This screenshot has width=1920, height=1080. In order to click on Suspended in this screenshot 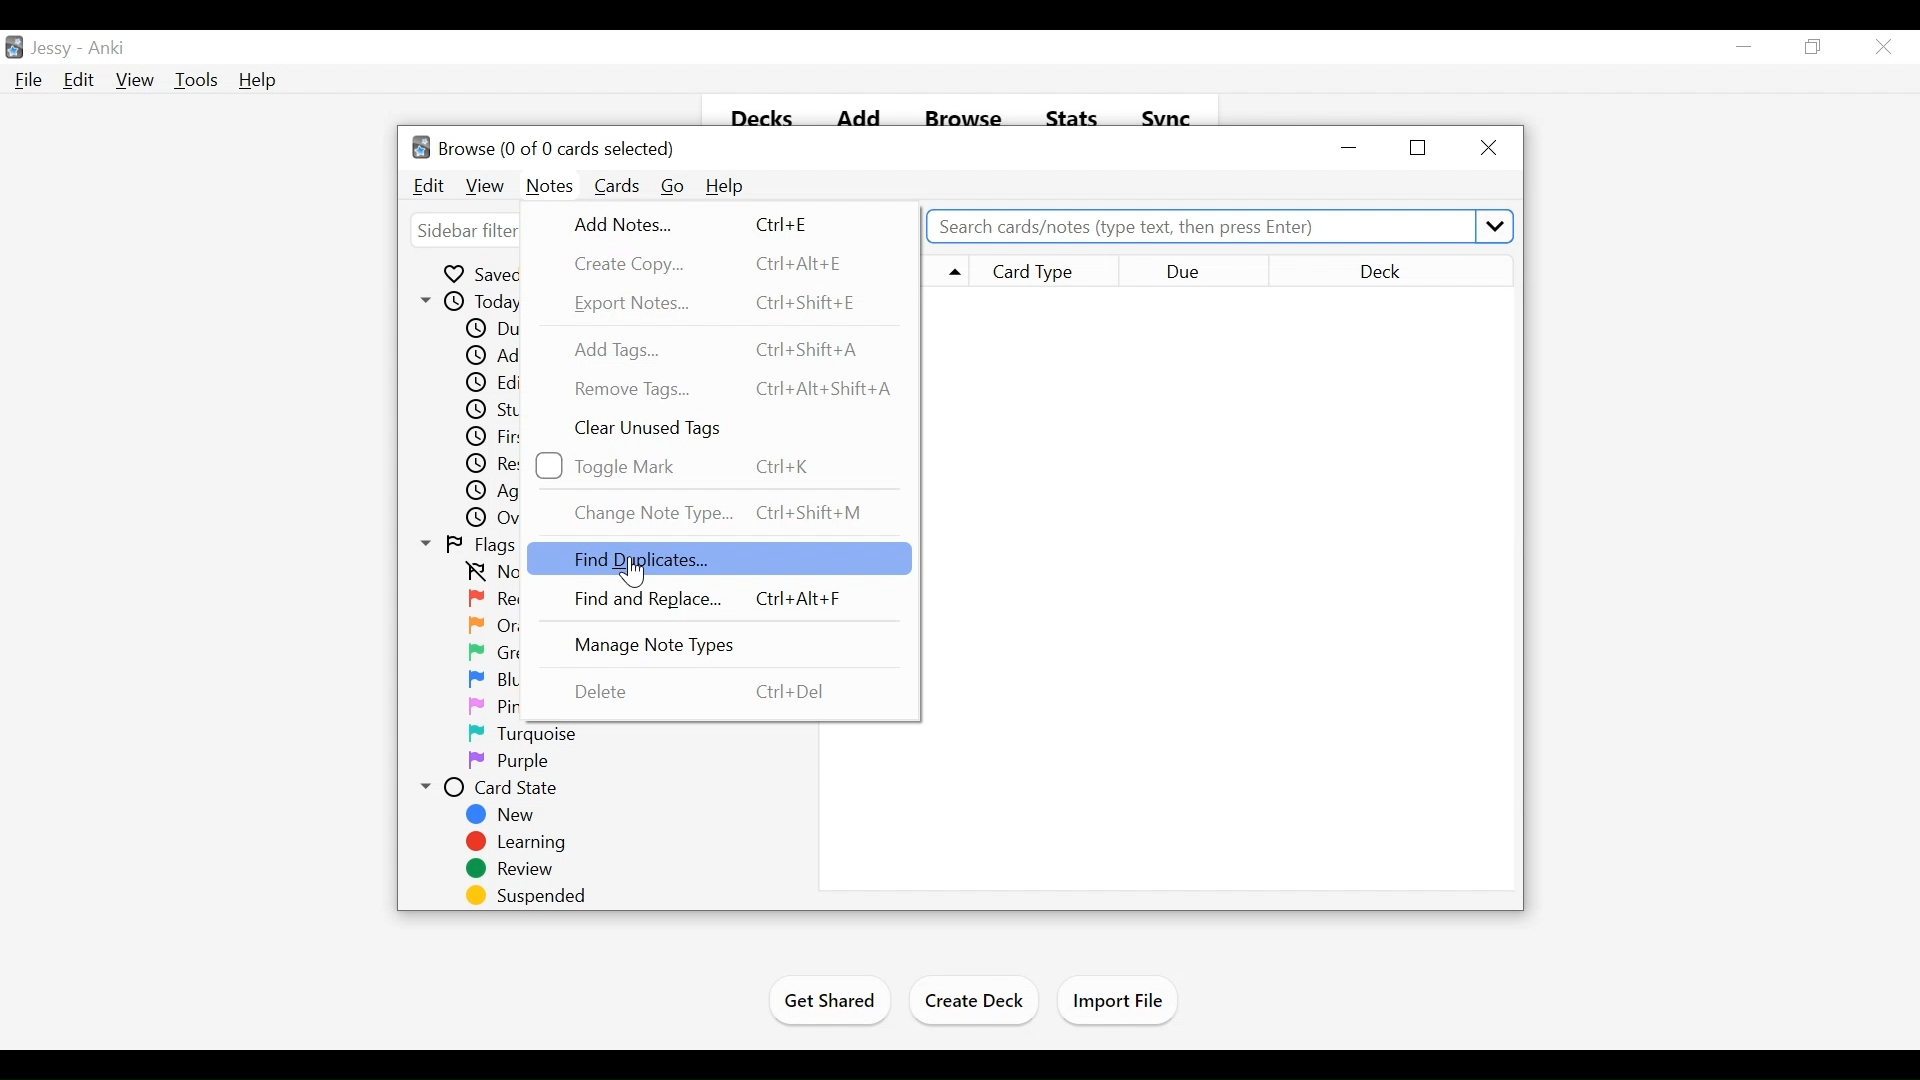, I will do `click(521, 896)`.